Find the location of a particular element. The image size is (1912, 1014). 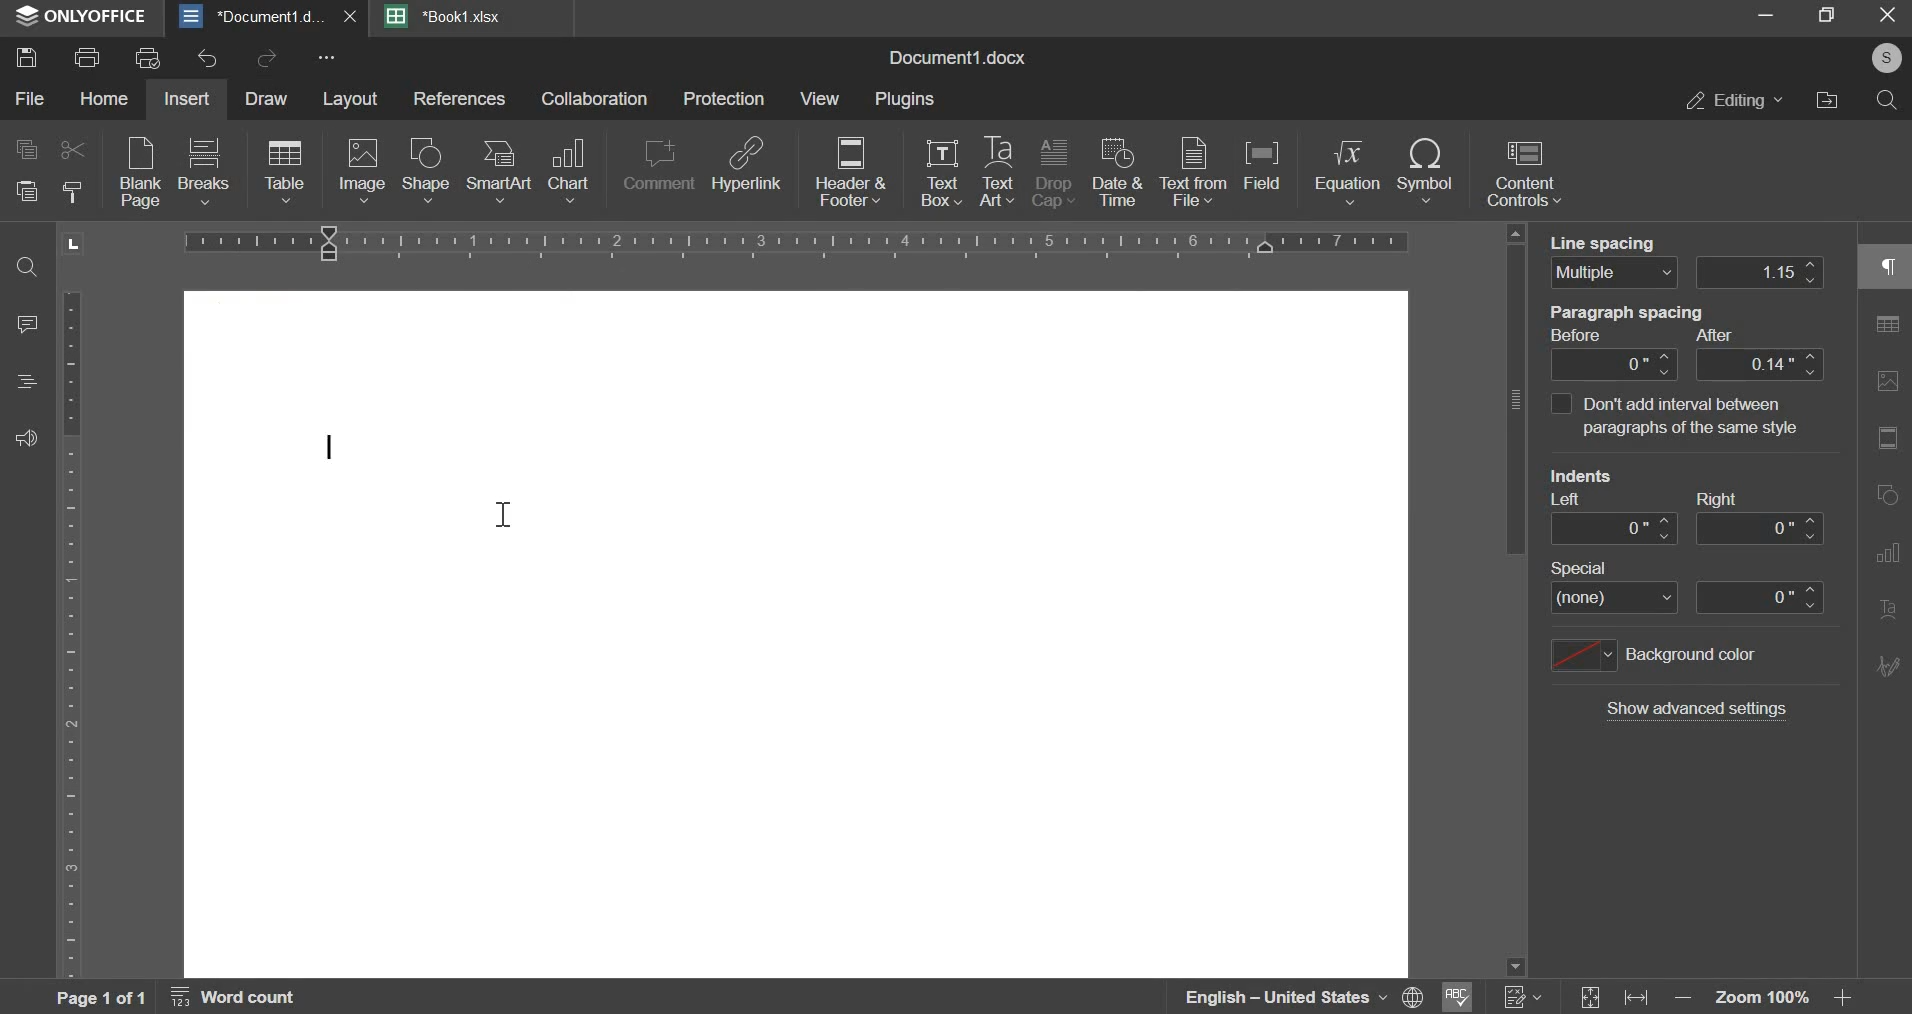

document name is located at coordinates (956, 57).